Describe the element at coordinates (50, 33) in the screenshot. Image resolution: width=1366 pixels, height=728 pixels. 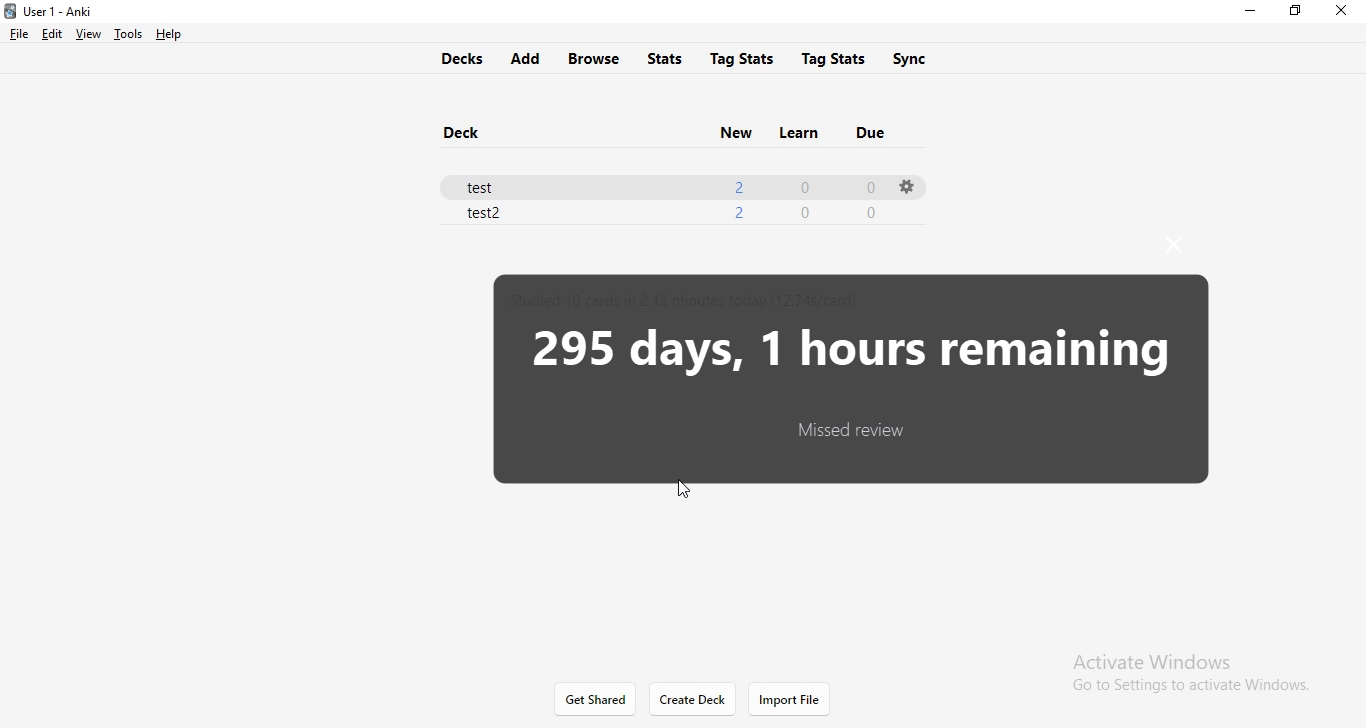
I see `edit` at that location.